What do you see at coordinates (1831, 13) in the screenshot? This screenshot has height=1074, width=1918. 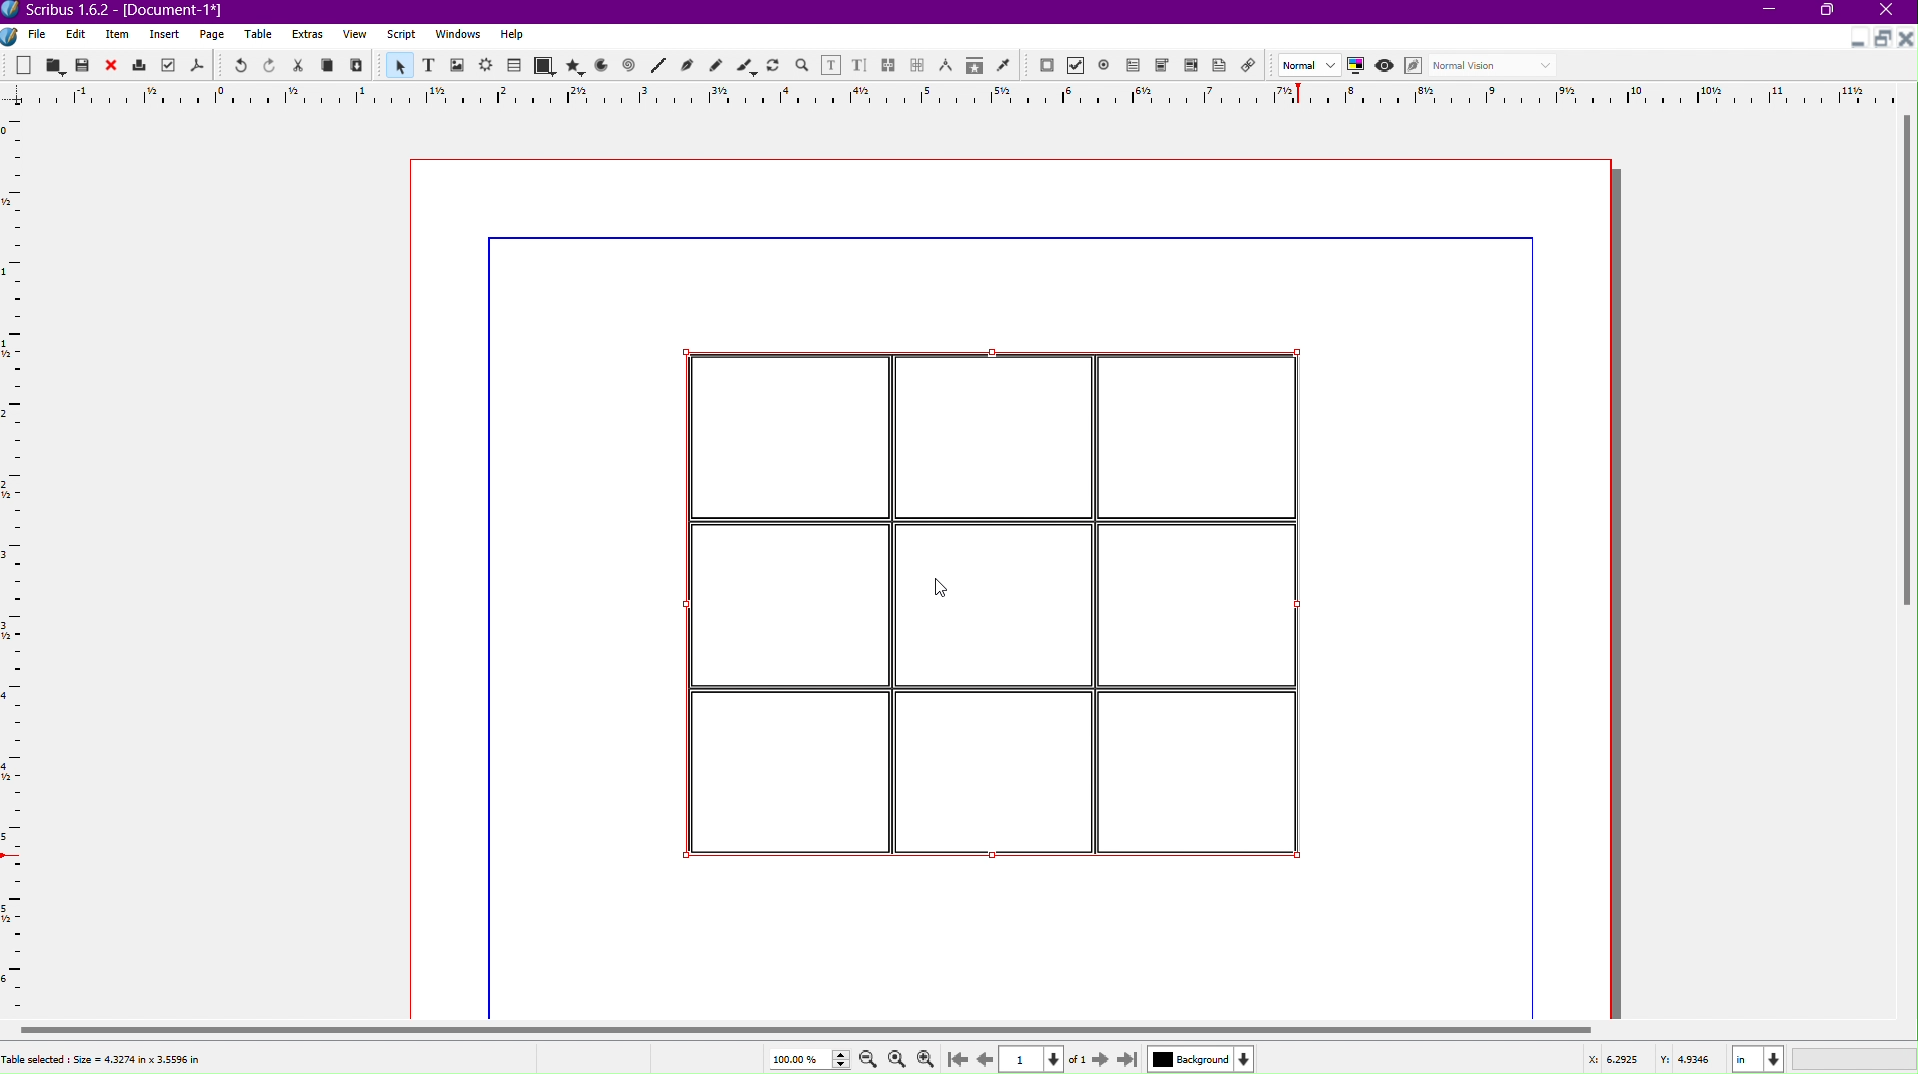 I see `Maximize` at bounding box center [1831, 13].